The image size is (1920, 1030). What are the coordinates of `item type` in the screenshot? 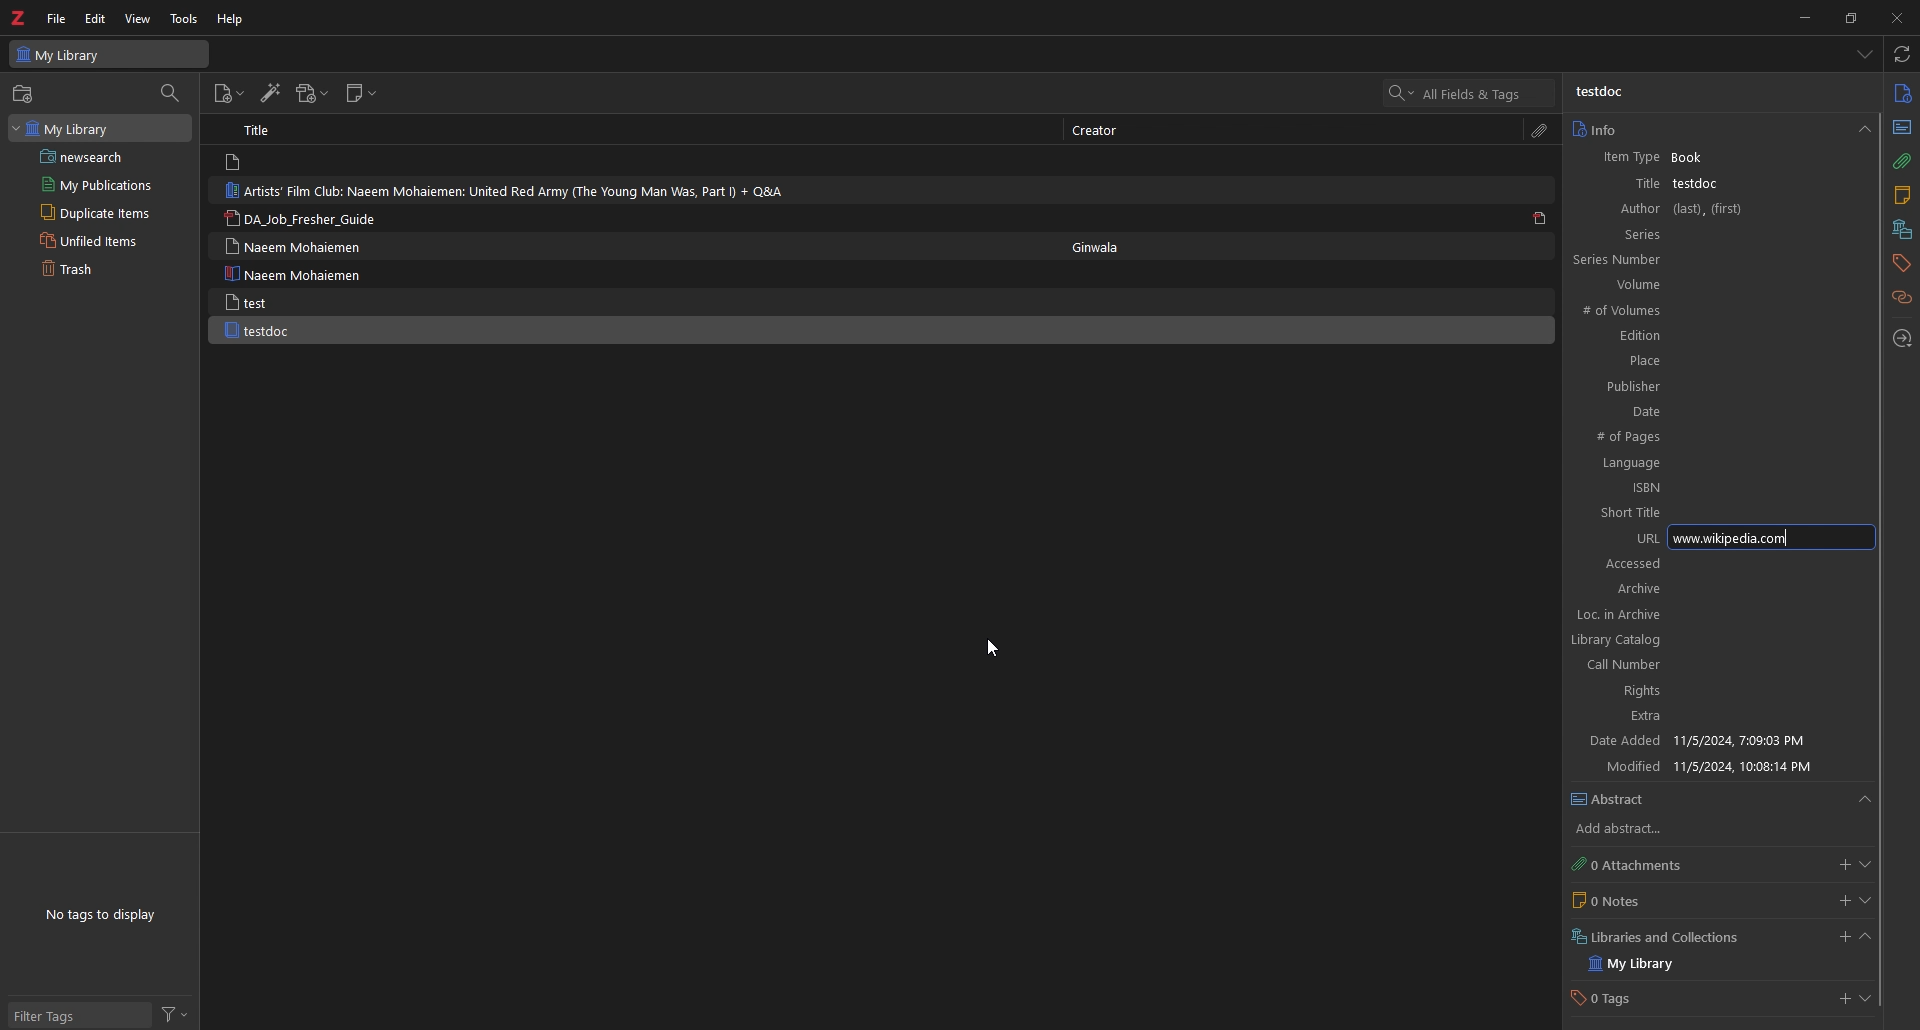 It's located at (1630, 157).